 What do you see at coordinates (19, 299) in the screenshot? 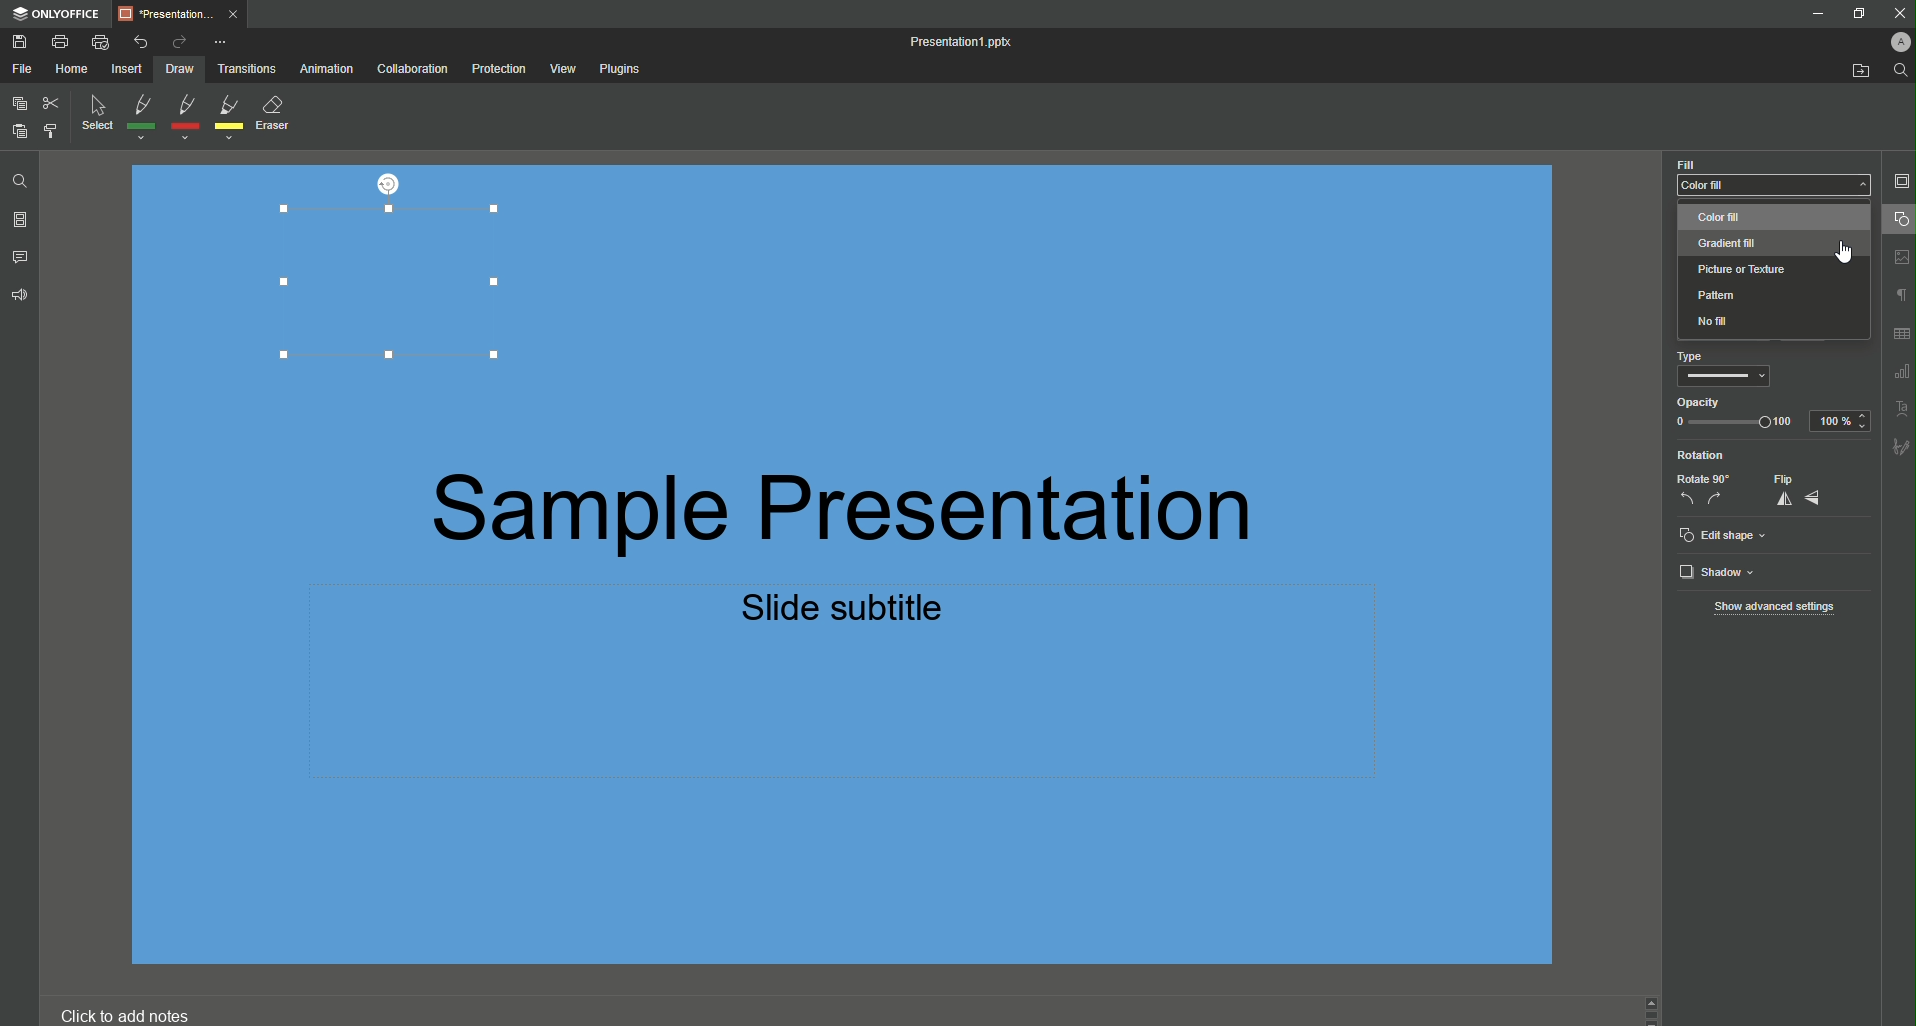
I see `Feedback` at bounding box center [19, 299].